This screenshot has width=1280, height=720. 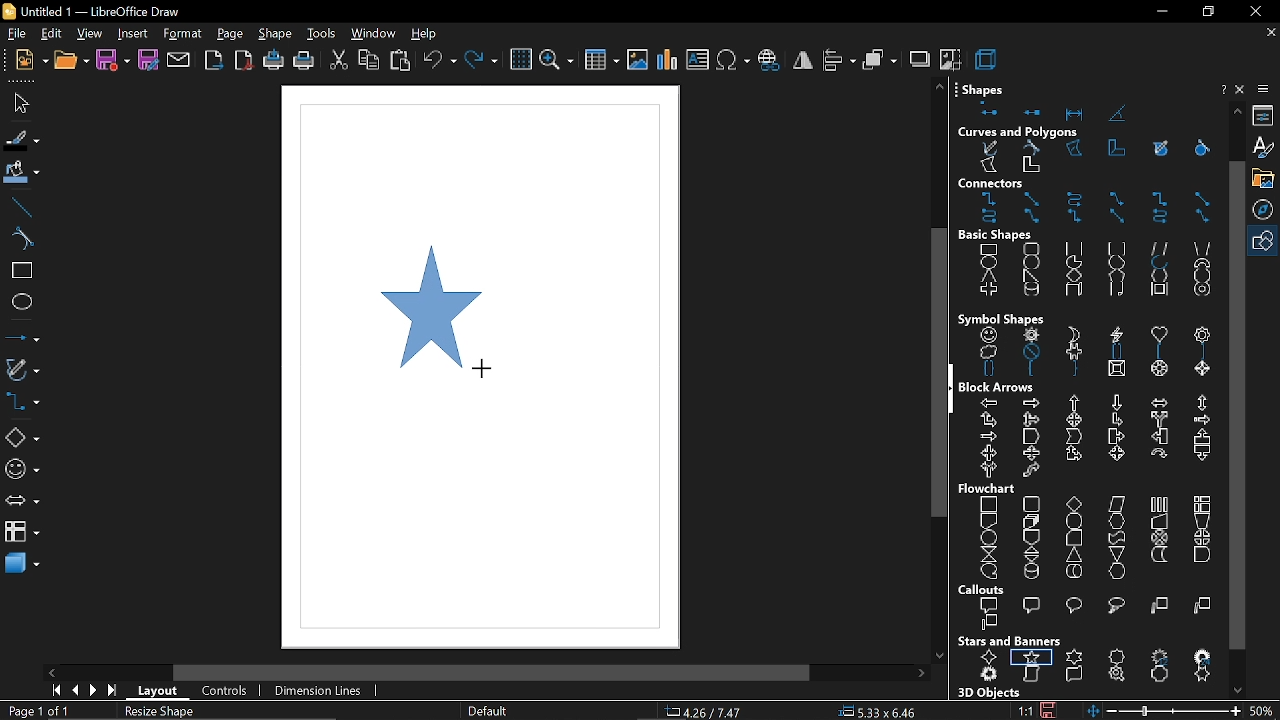 I want to click on file, so click(x=14, y=34).